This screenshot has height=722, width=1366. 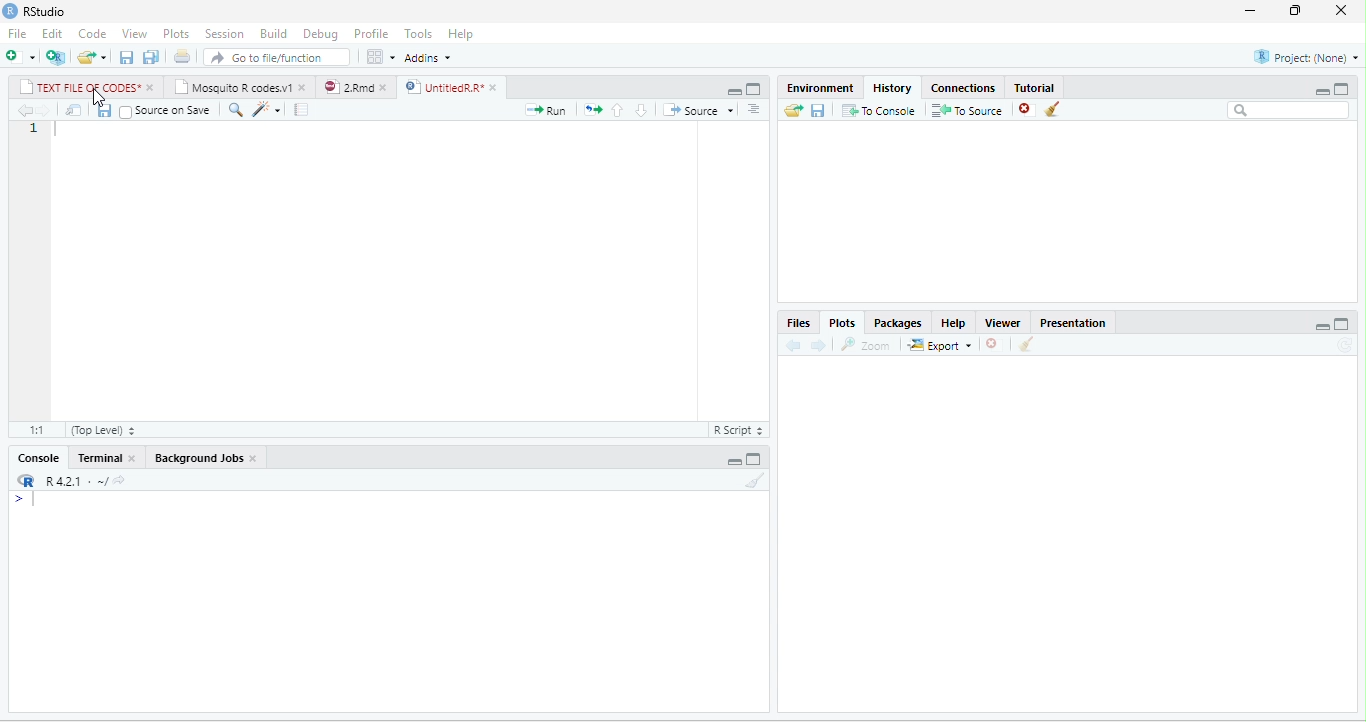 What do you see at coordinates (104, 430) in the screenshot?
I see `Top Level` at bounding box center [104, 430].